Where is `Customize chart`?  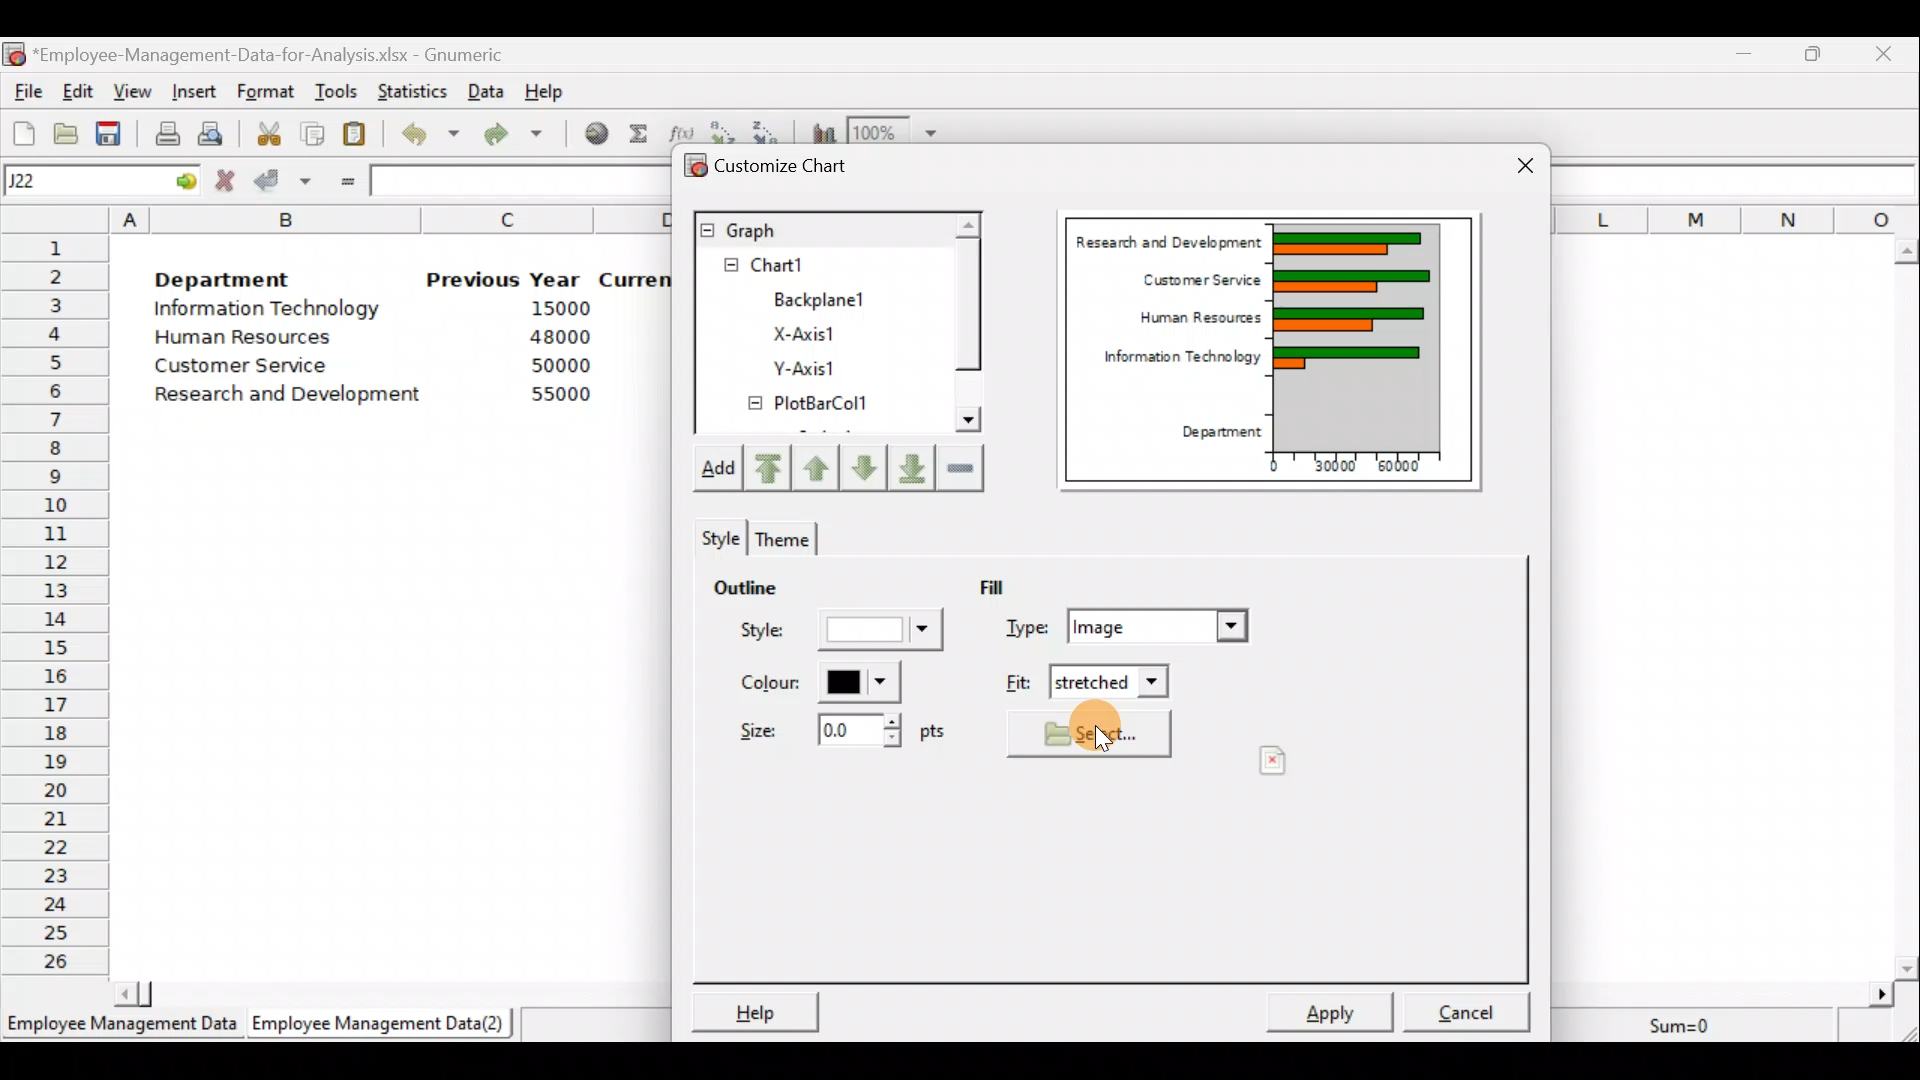 Customize chart is located at coordinates (780, 165).